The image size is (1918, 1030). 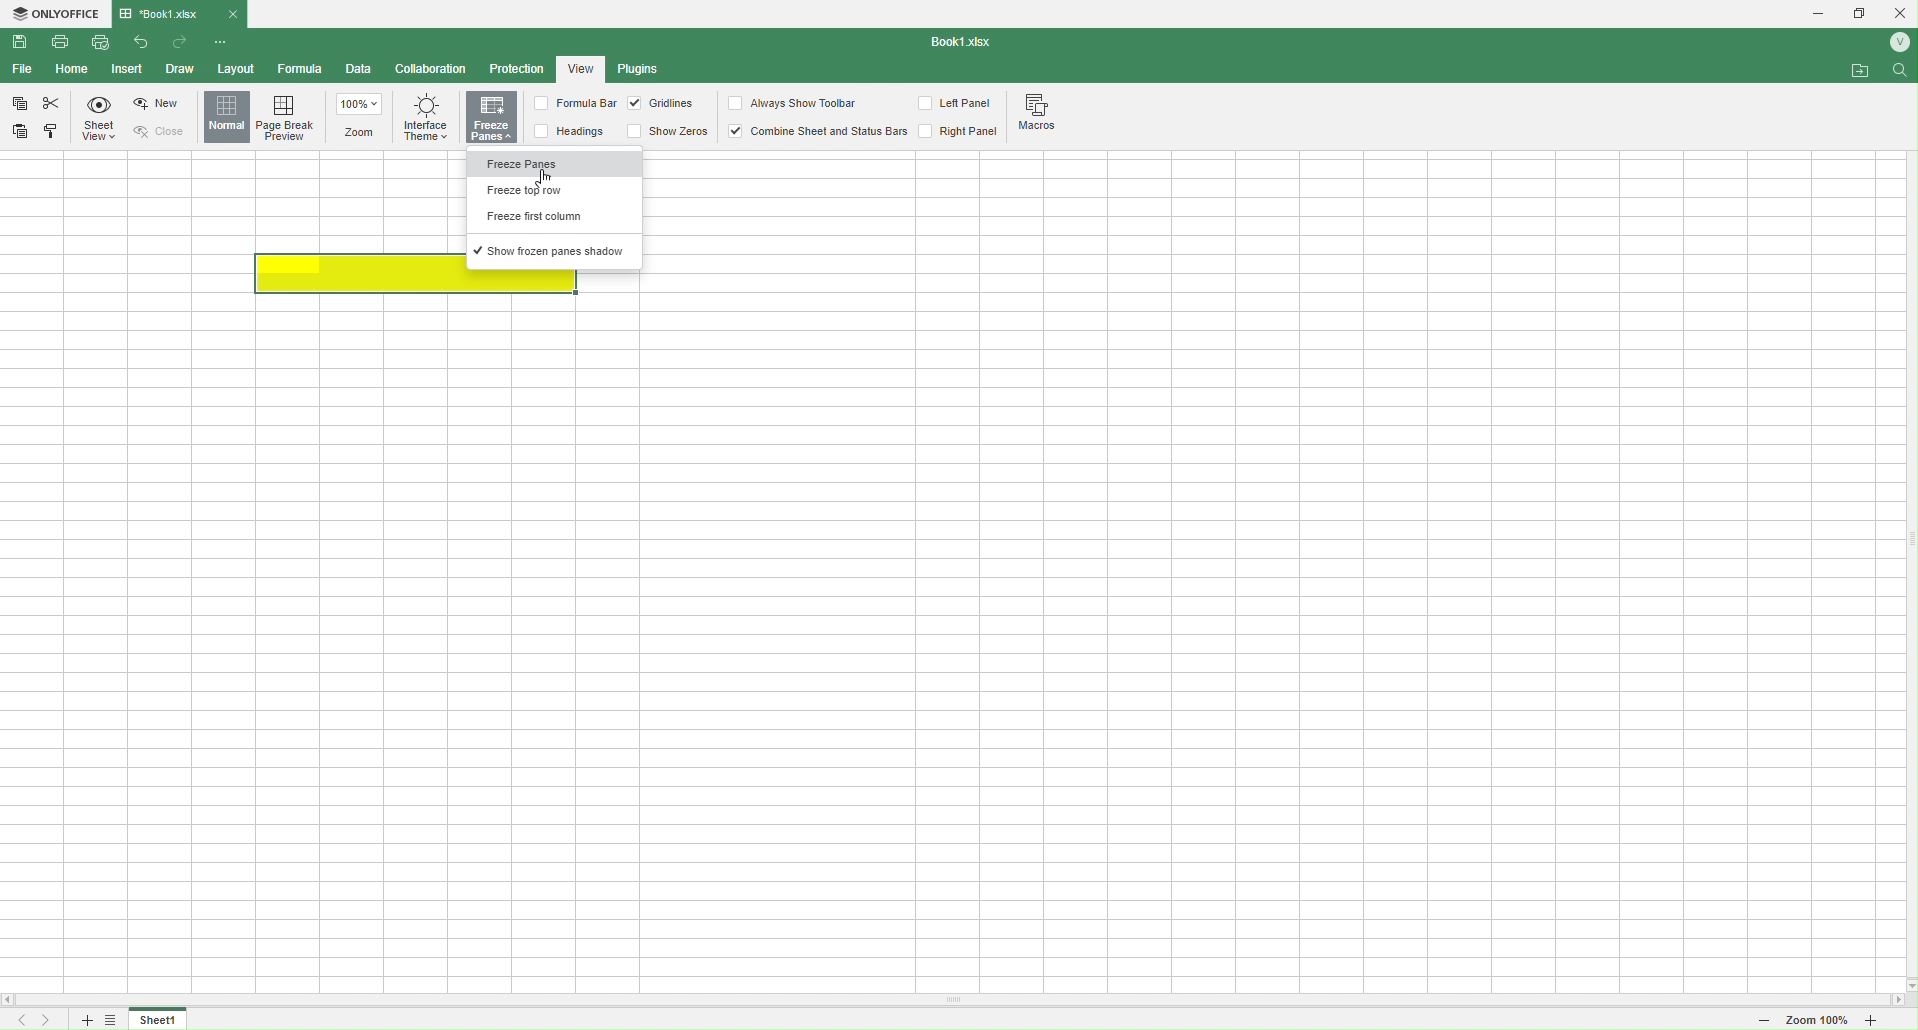 I want to click on Save, so click(x=21, y=42).